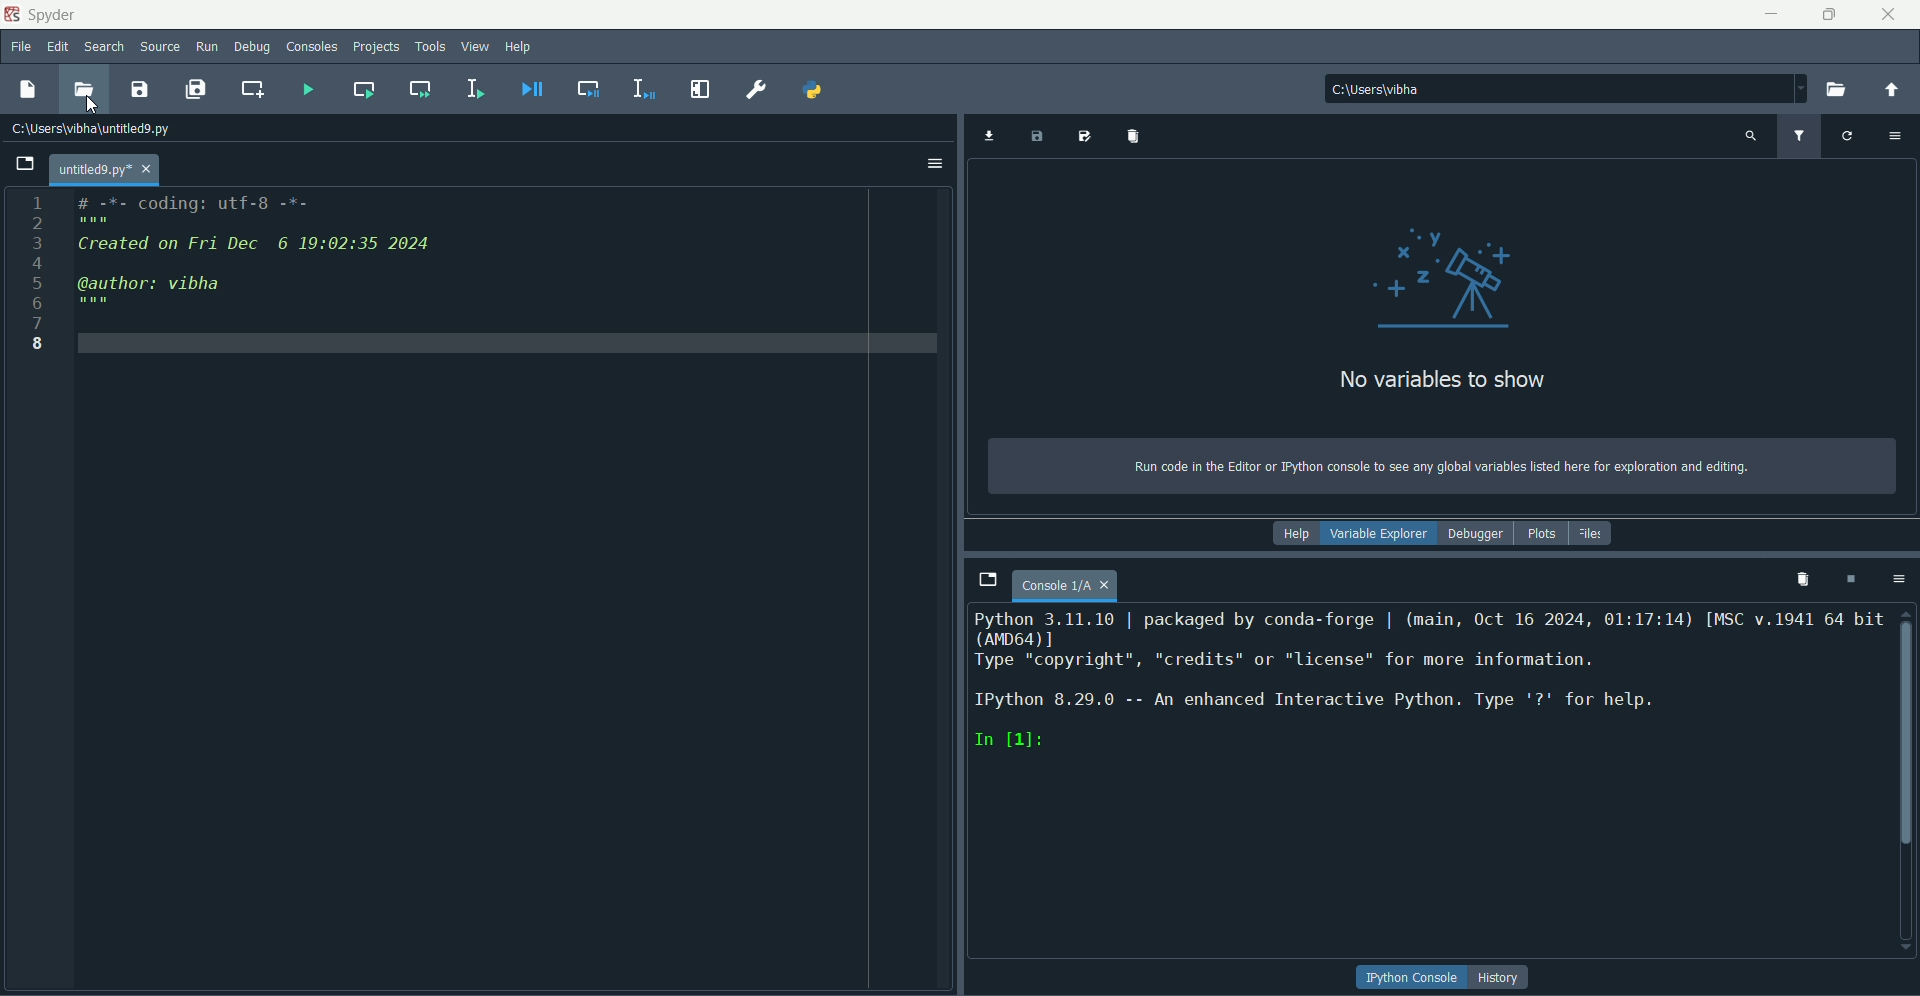 Image resolution: width=1920 pixels, height=996 pixels. I want to click on tools, so click(430, 47).